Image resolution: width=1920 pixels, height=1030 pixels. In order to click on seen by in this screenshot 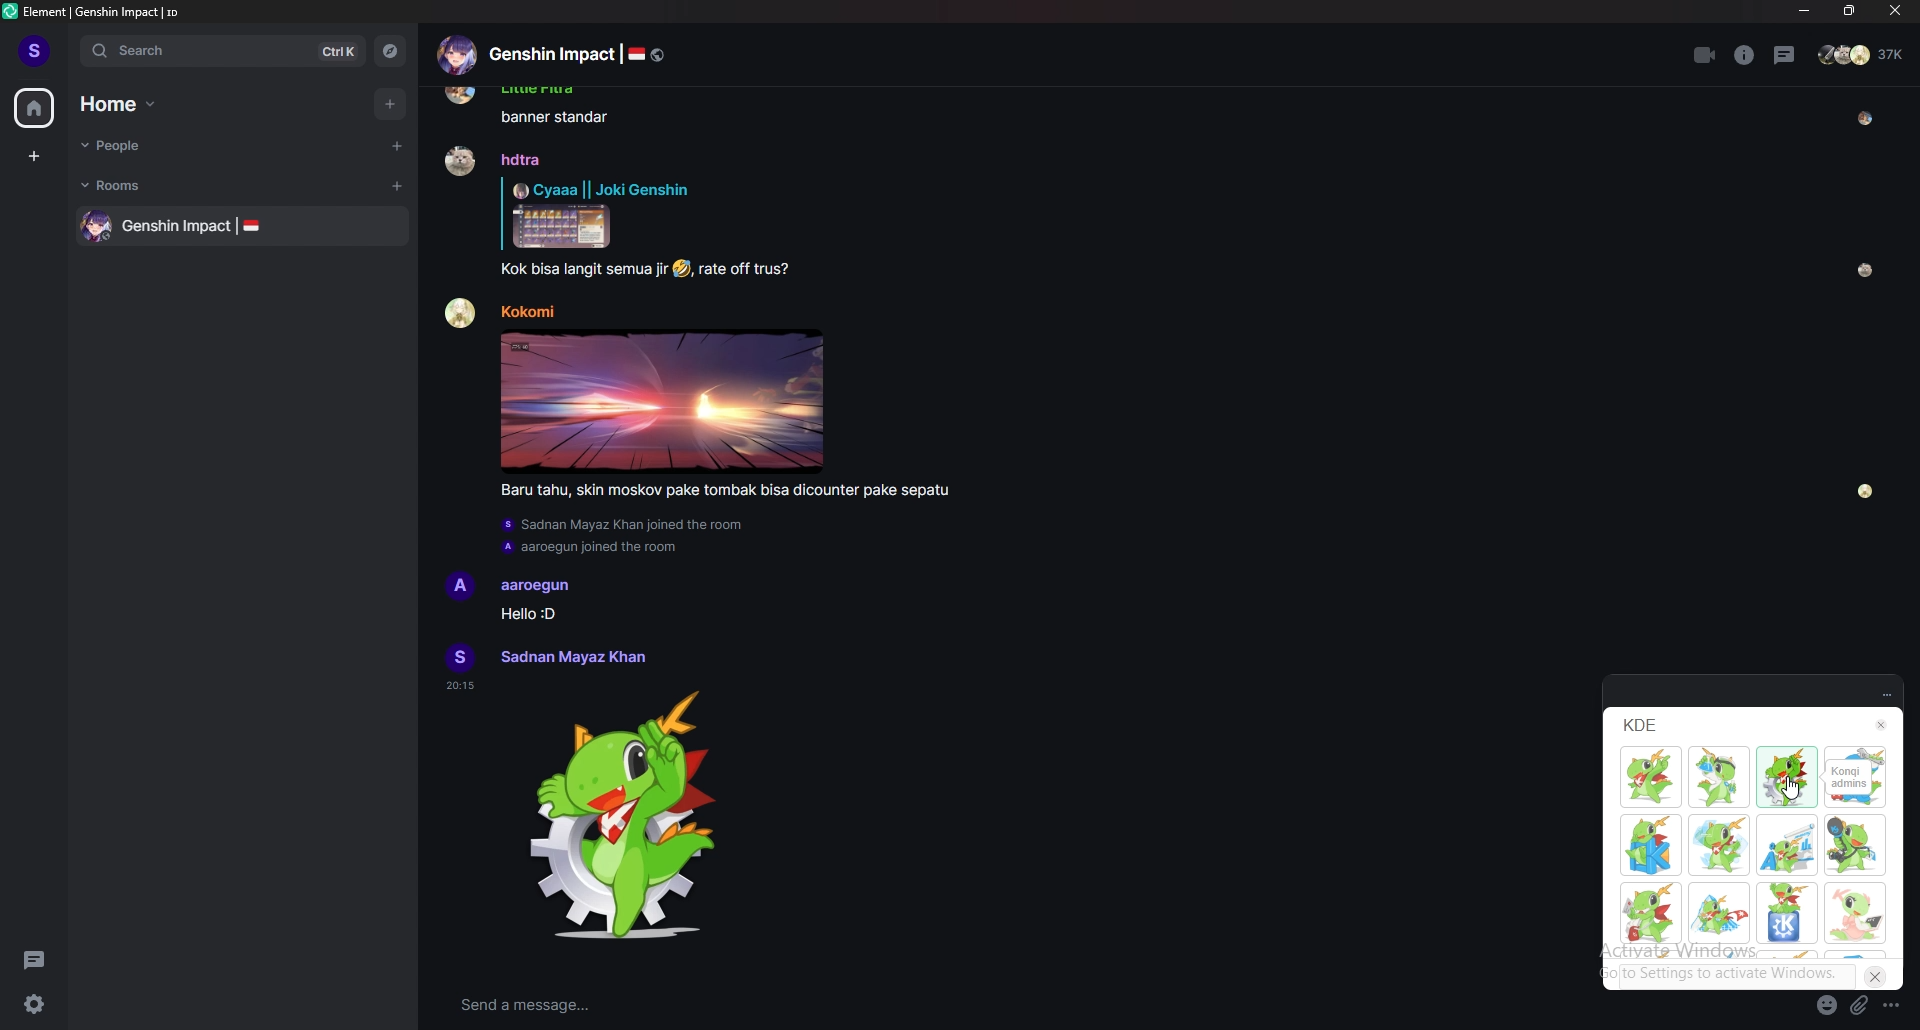, I will do `click(1866, 492)`.